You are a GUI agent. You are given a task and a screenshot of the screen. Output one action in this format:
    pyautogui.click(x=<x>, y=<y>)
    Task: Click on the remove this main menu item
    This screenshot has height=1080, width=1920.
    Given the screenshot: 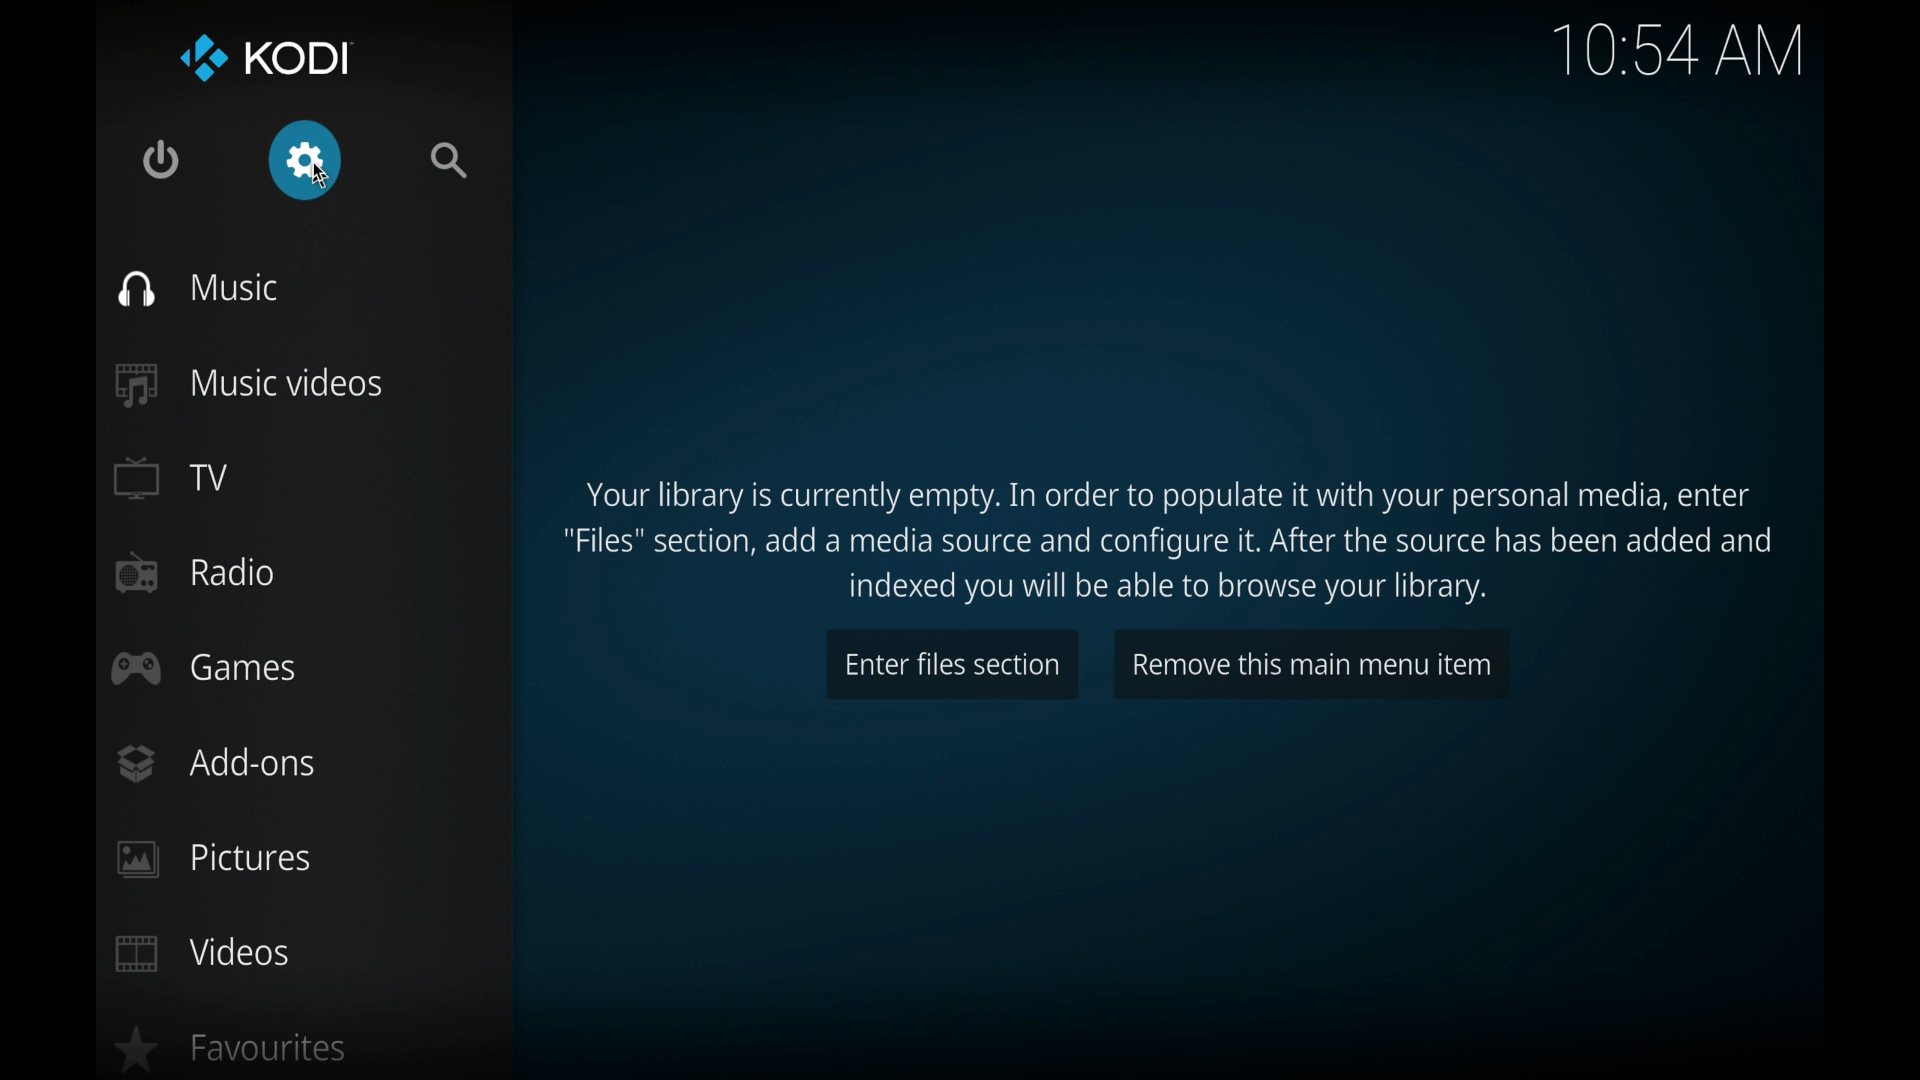 What is the action you would take?
    pyautogui.click(x=1310, y=663)
    